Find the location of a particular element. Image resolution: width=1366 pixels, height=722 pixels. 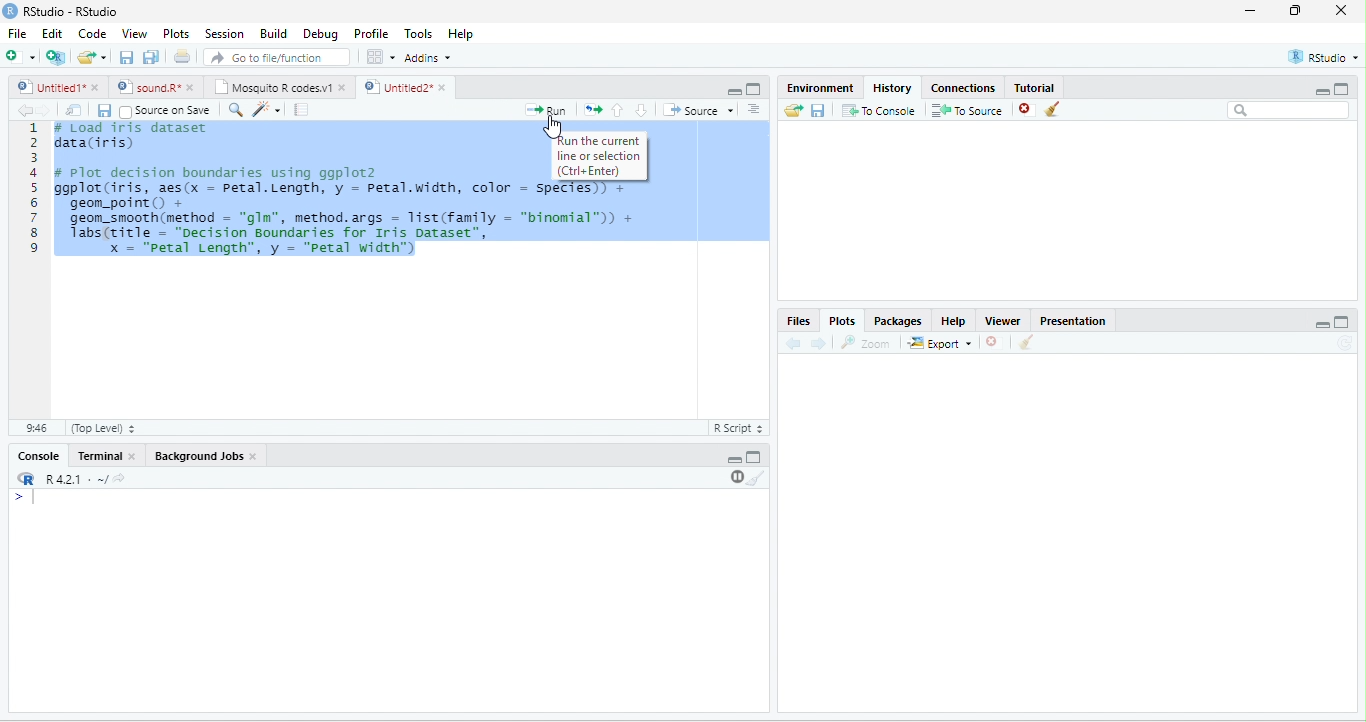

# Load iris dataset data(iris) is located at coordinates (129, 139).